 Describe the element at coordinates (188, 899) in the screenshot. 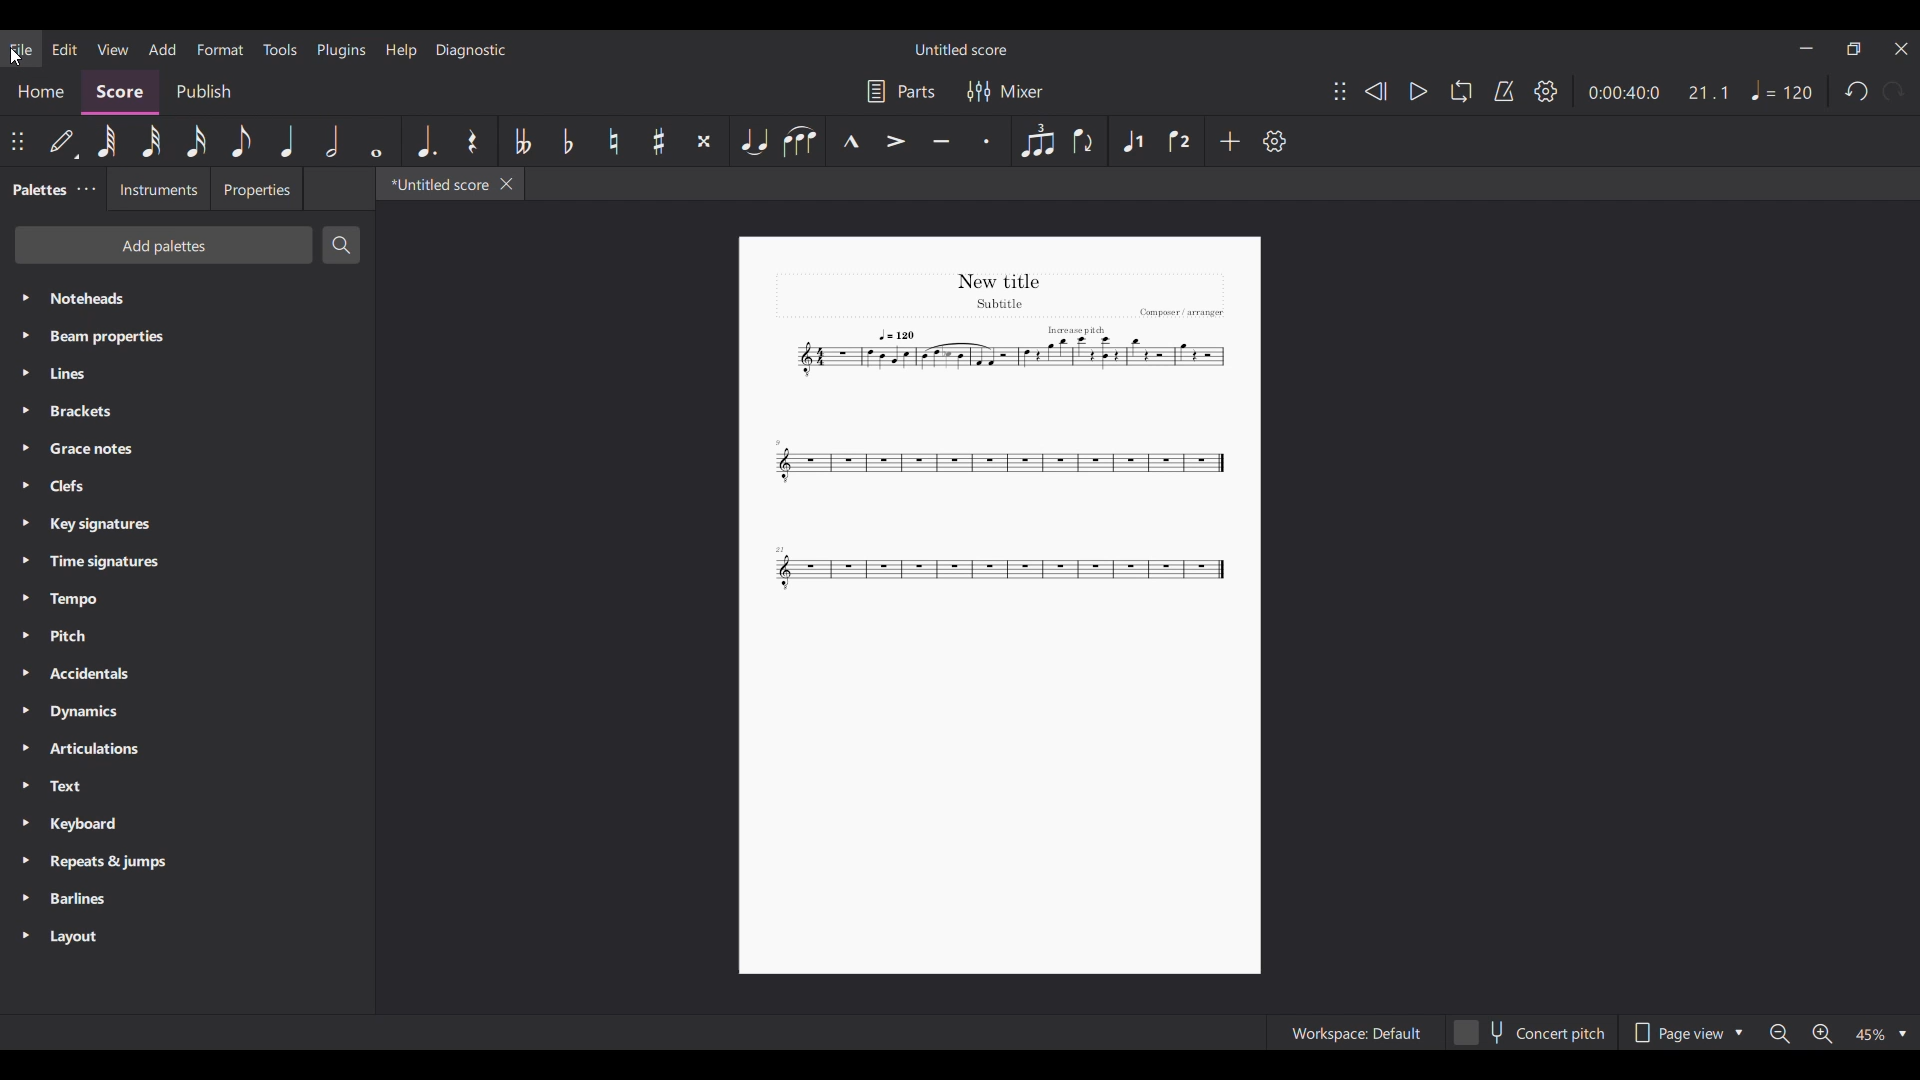

I see `Barlines` at that location.